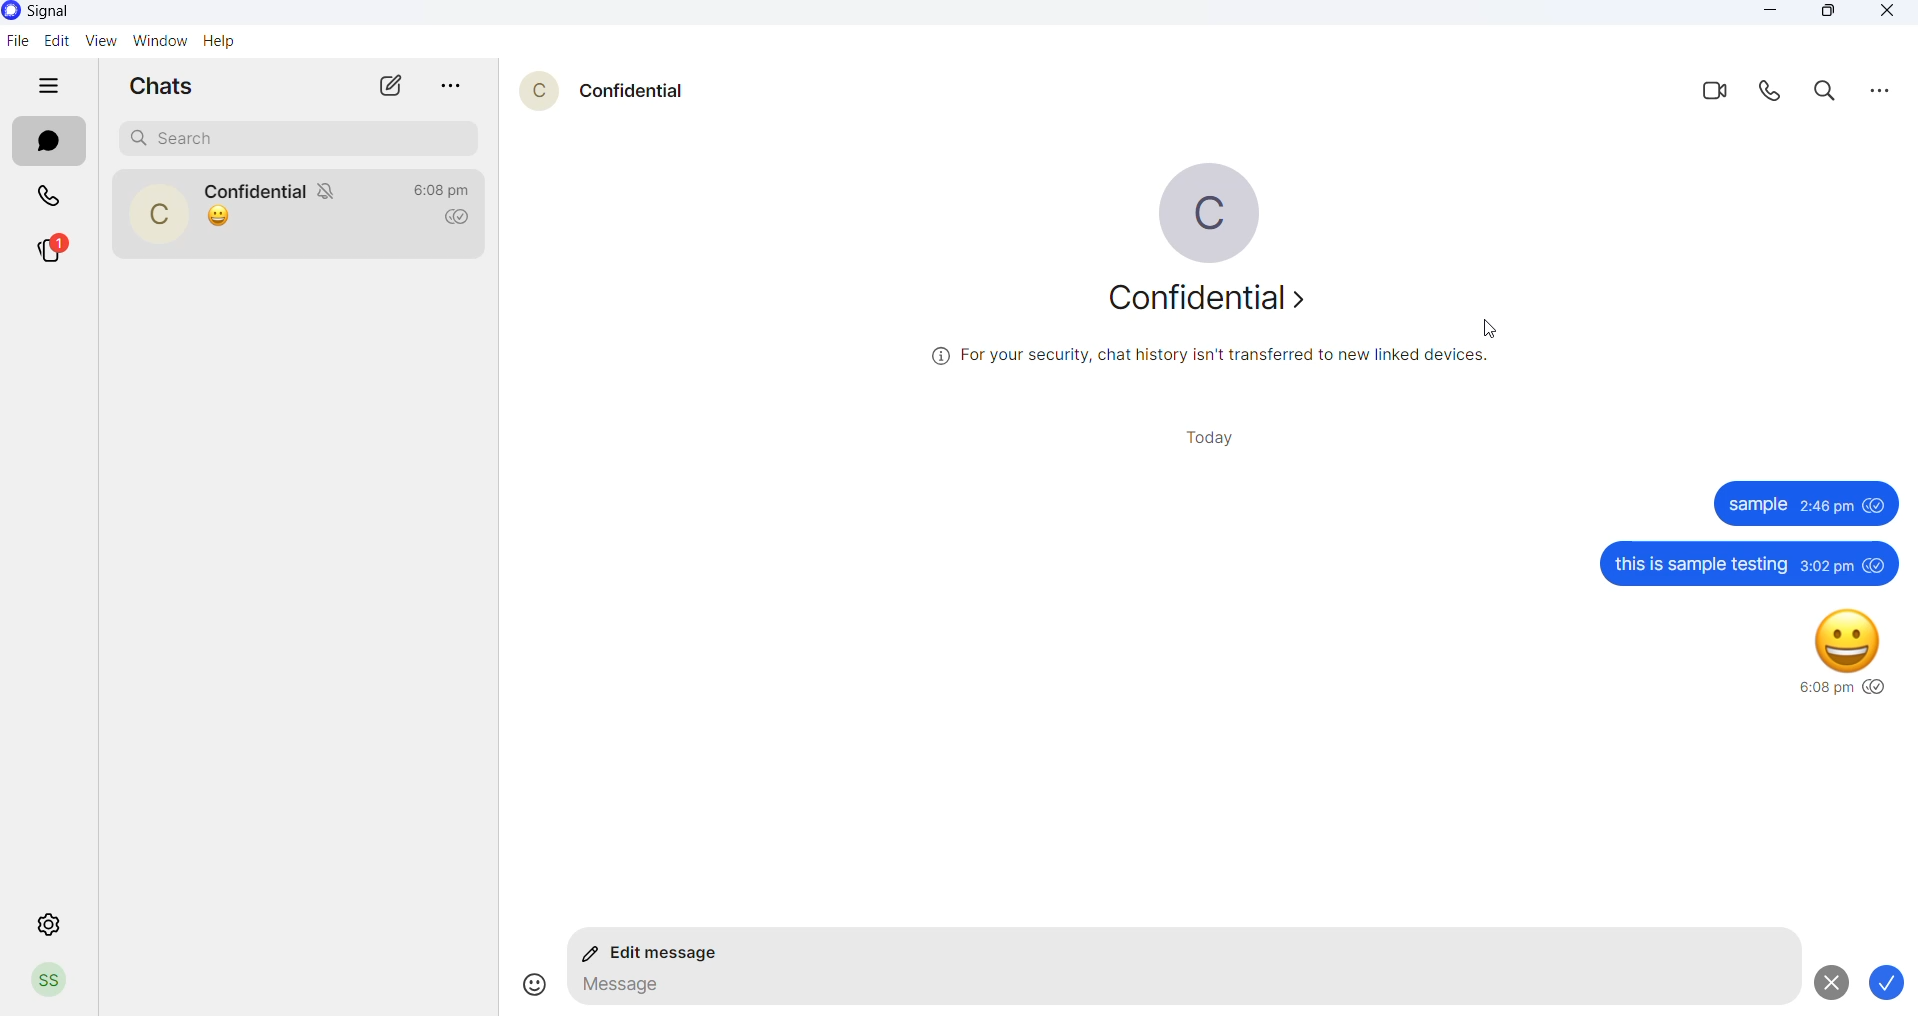 The image size is (1918, 1016). I want to click on security related information, so click(1214, 356).